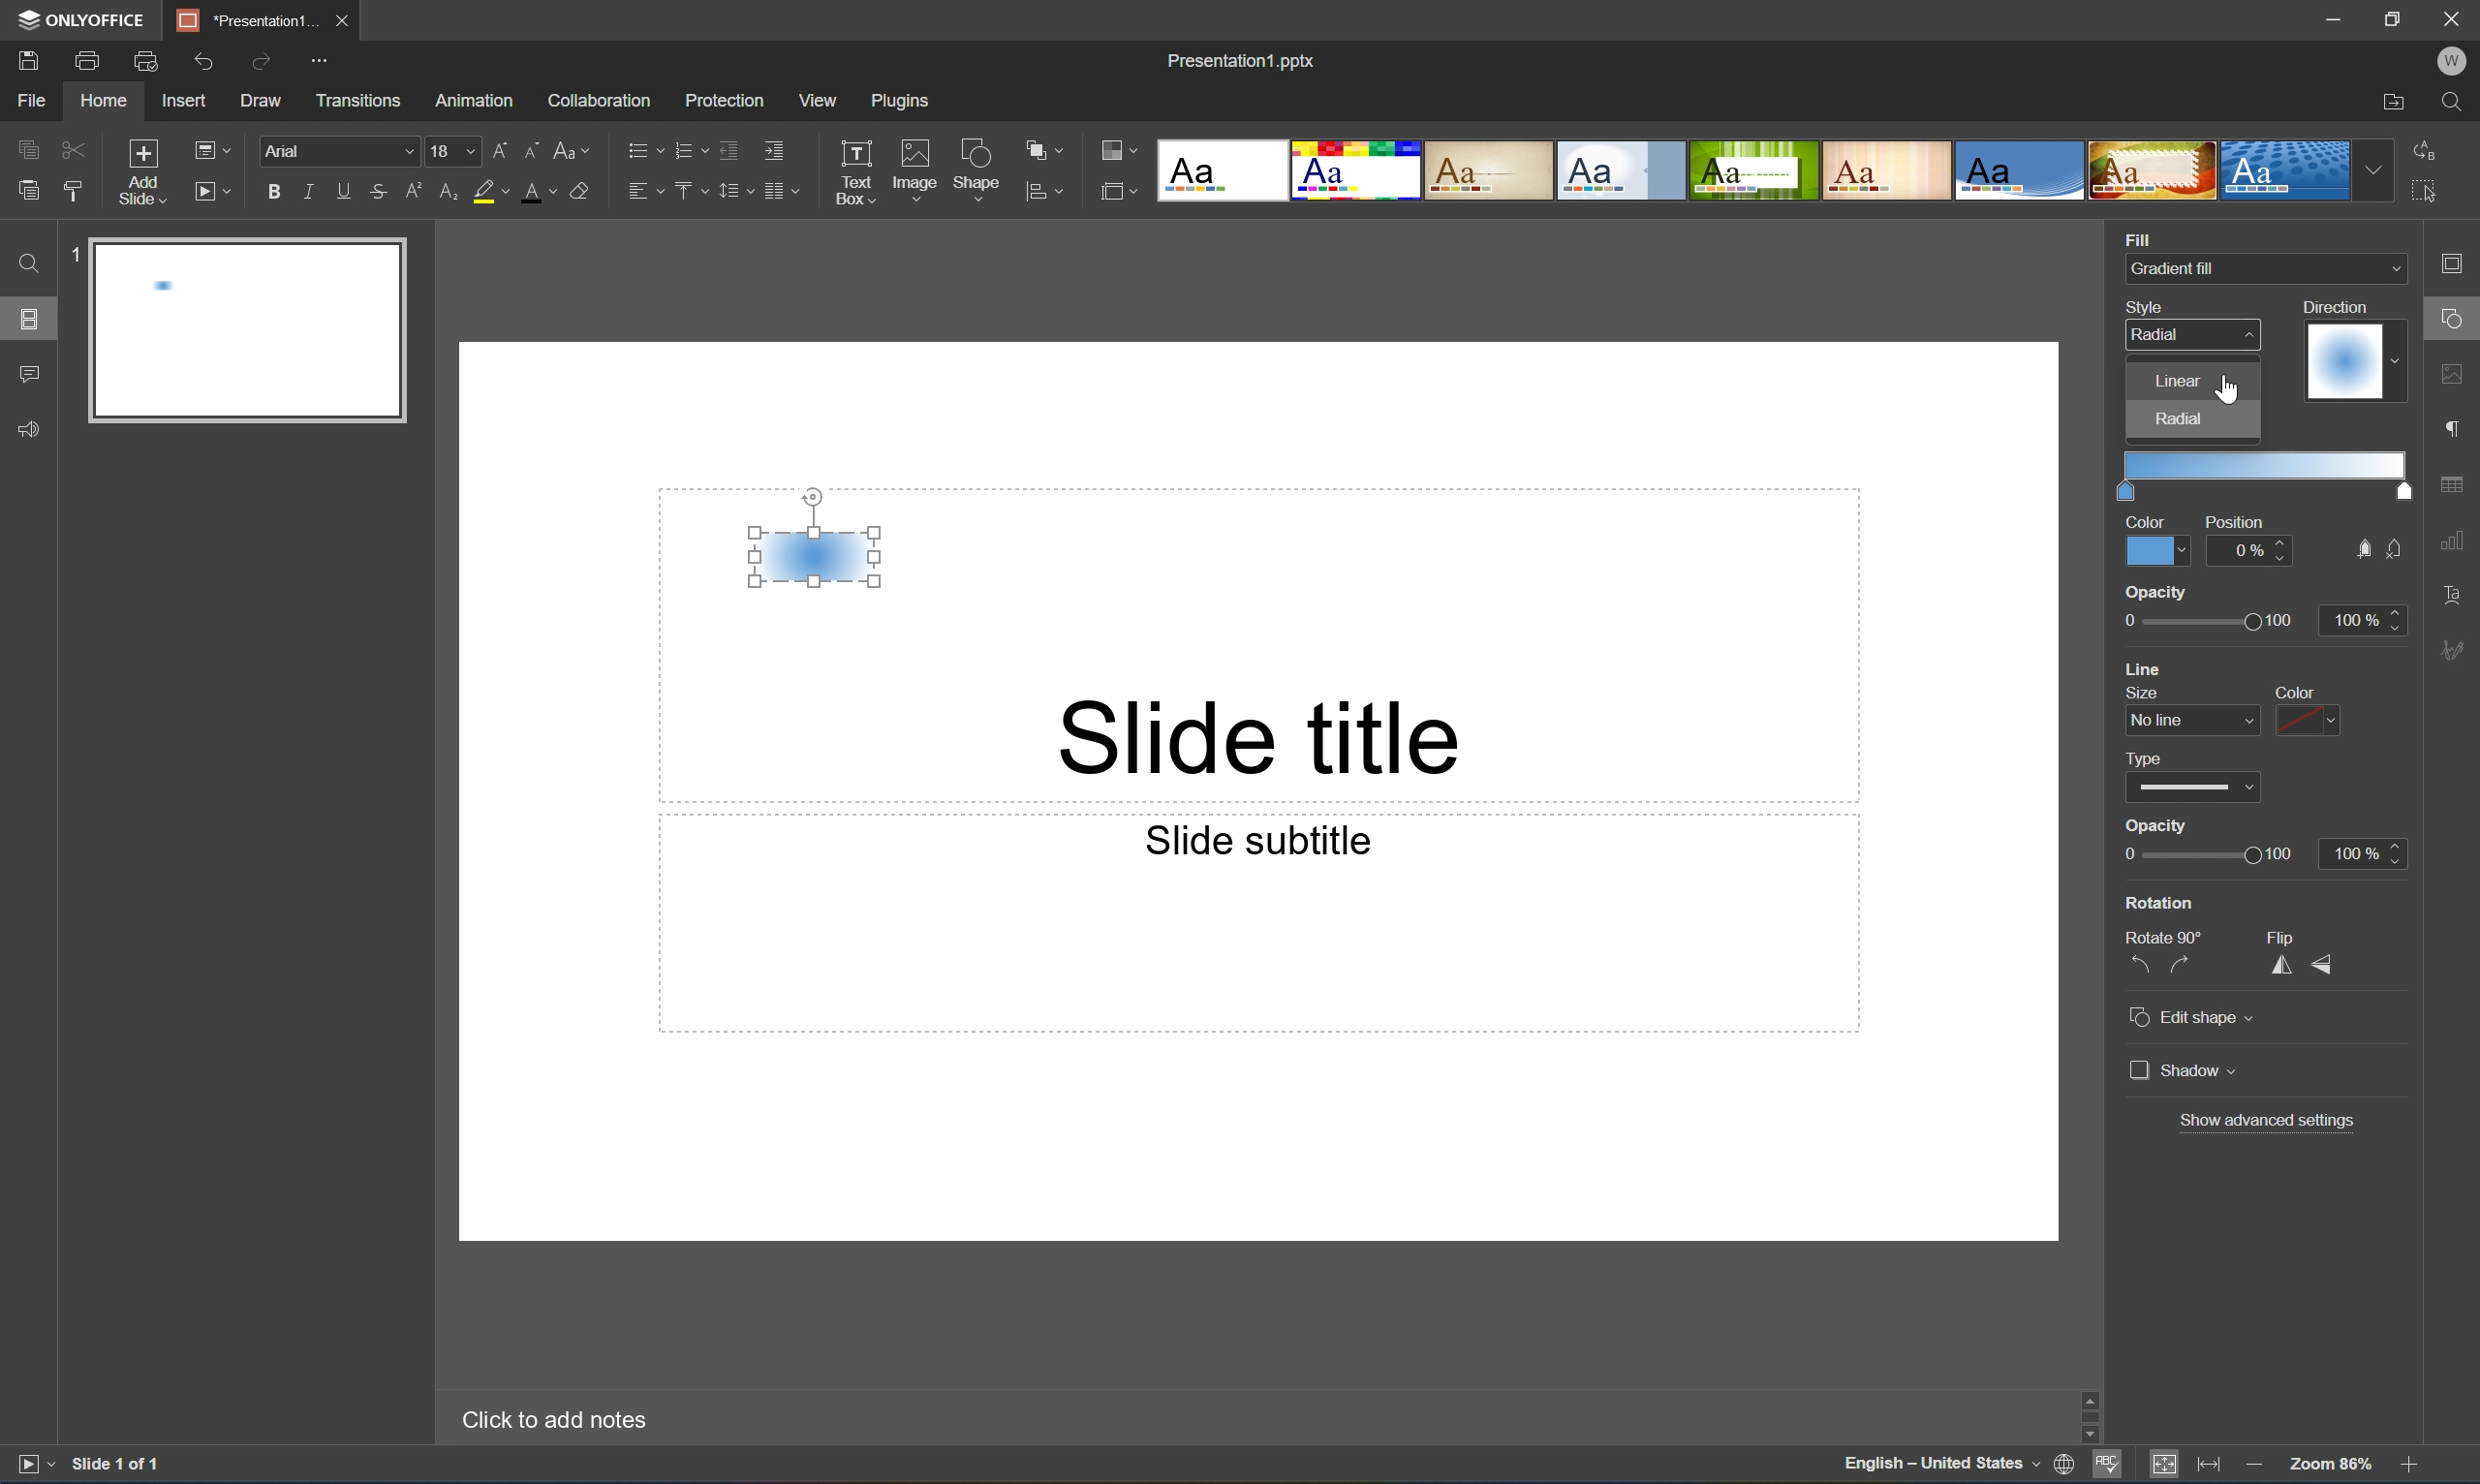 The image size is (2480, 1484). What do you see at coordinates (2195, 788) in the screenshot?
I see `type dropdown` at bounding box center [2195, 788].